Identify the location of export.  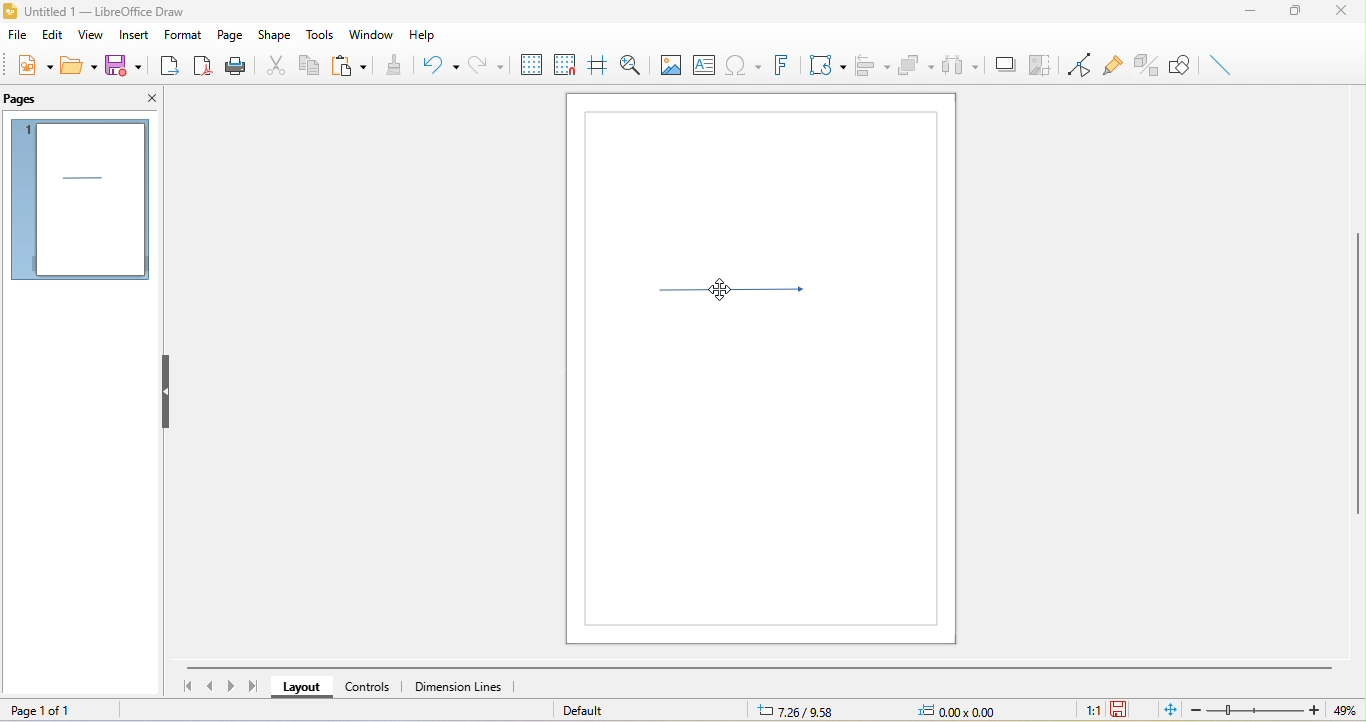
(172, 68).